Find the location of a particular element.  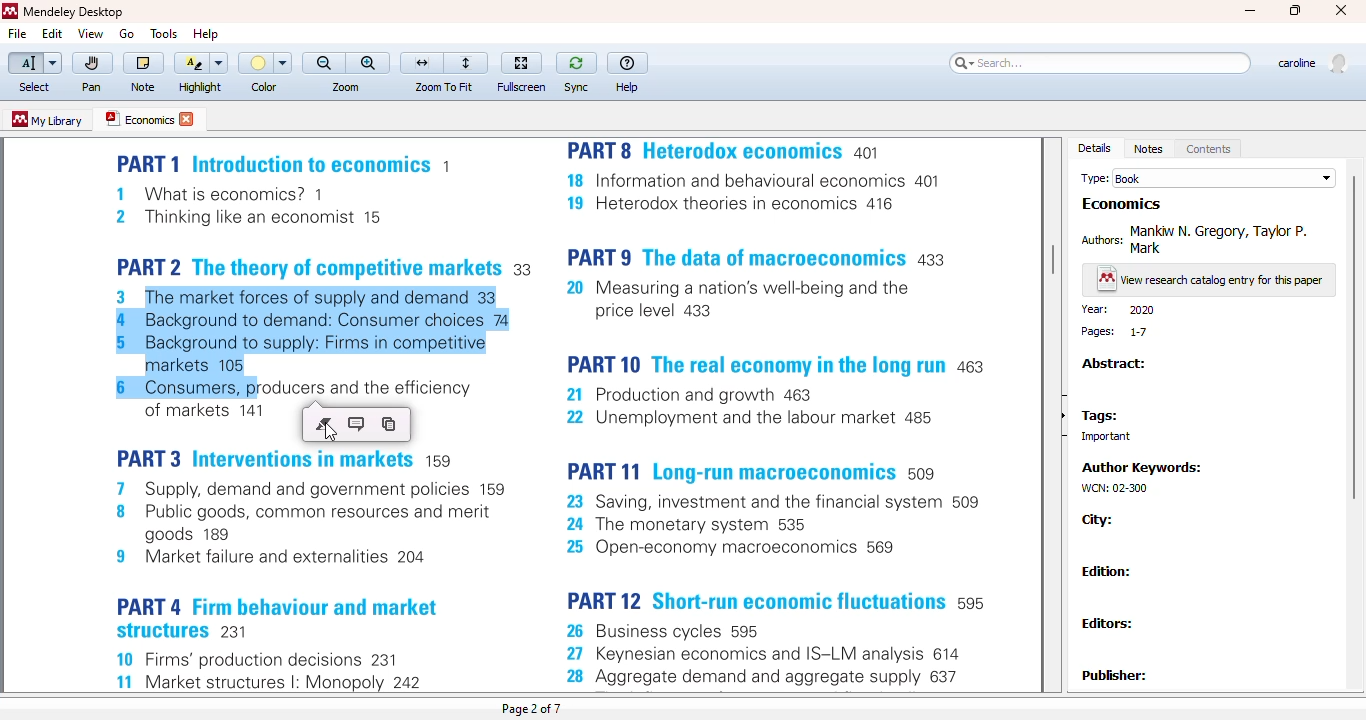

cursor is located at coordinates (331, 434).